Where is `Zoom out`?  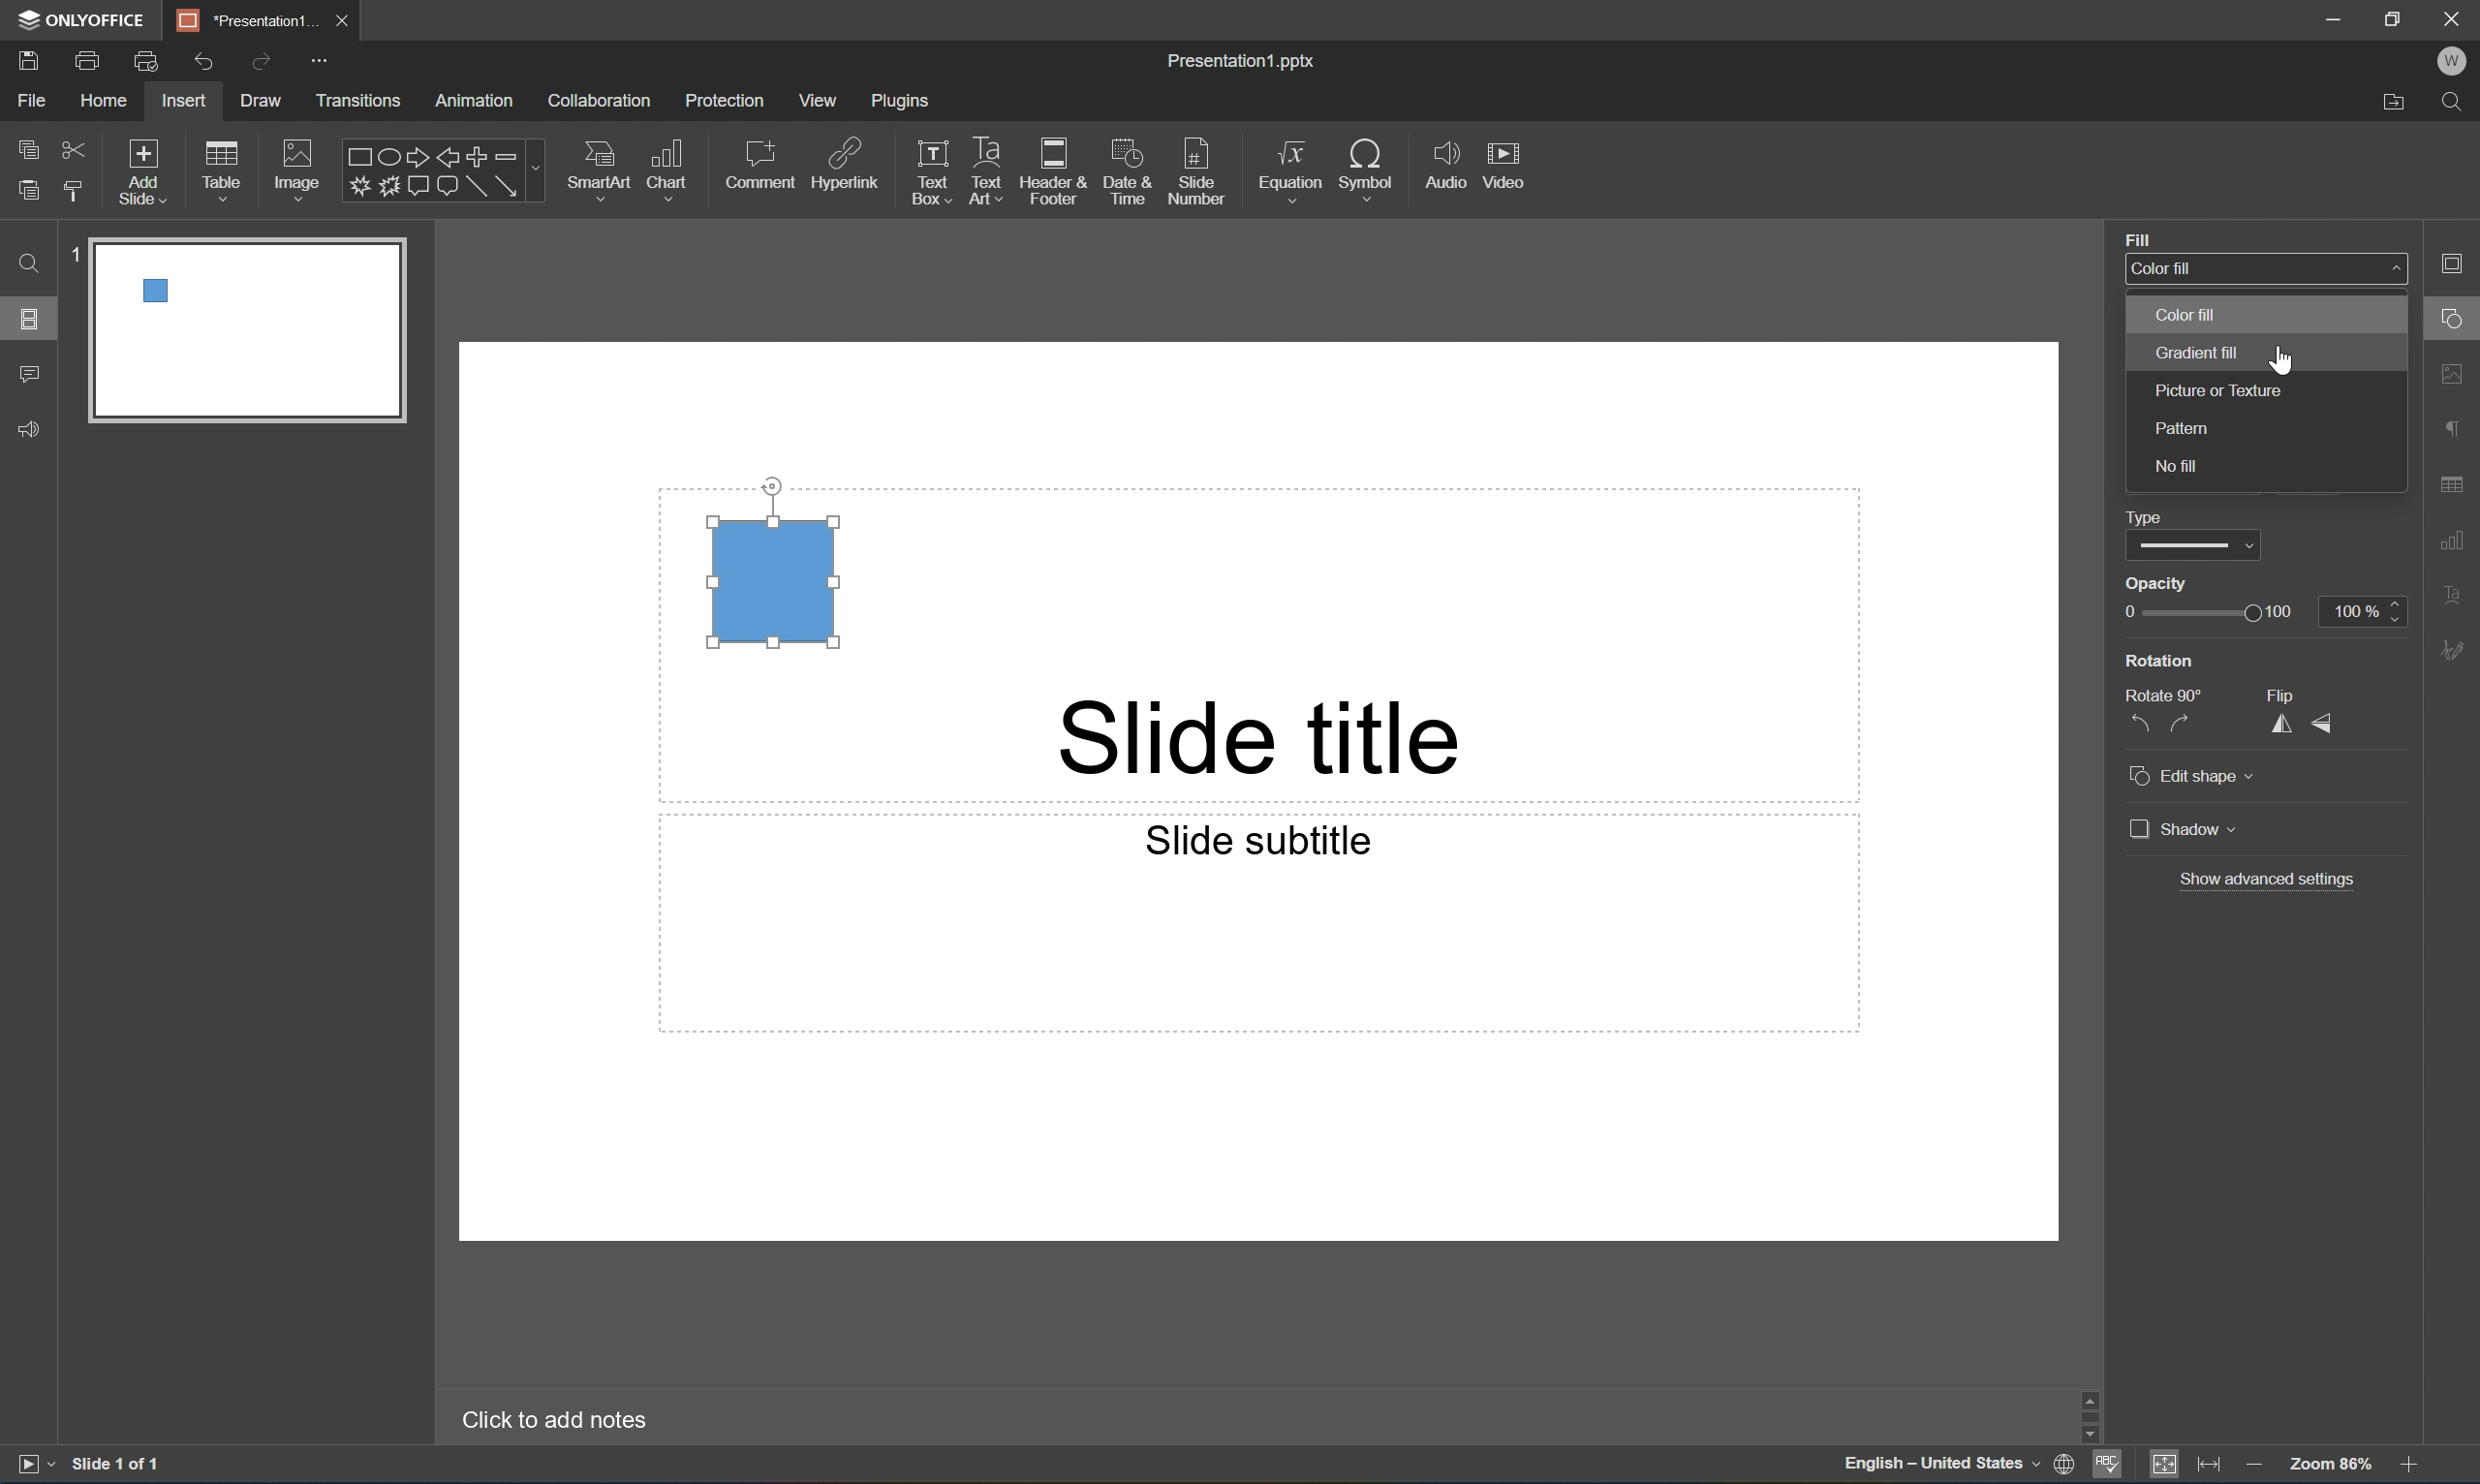
Zoom out is located at coordinates (2249, 1461).